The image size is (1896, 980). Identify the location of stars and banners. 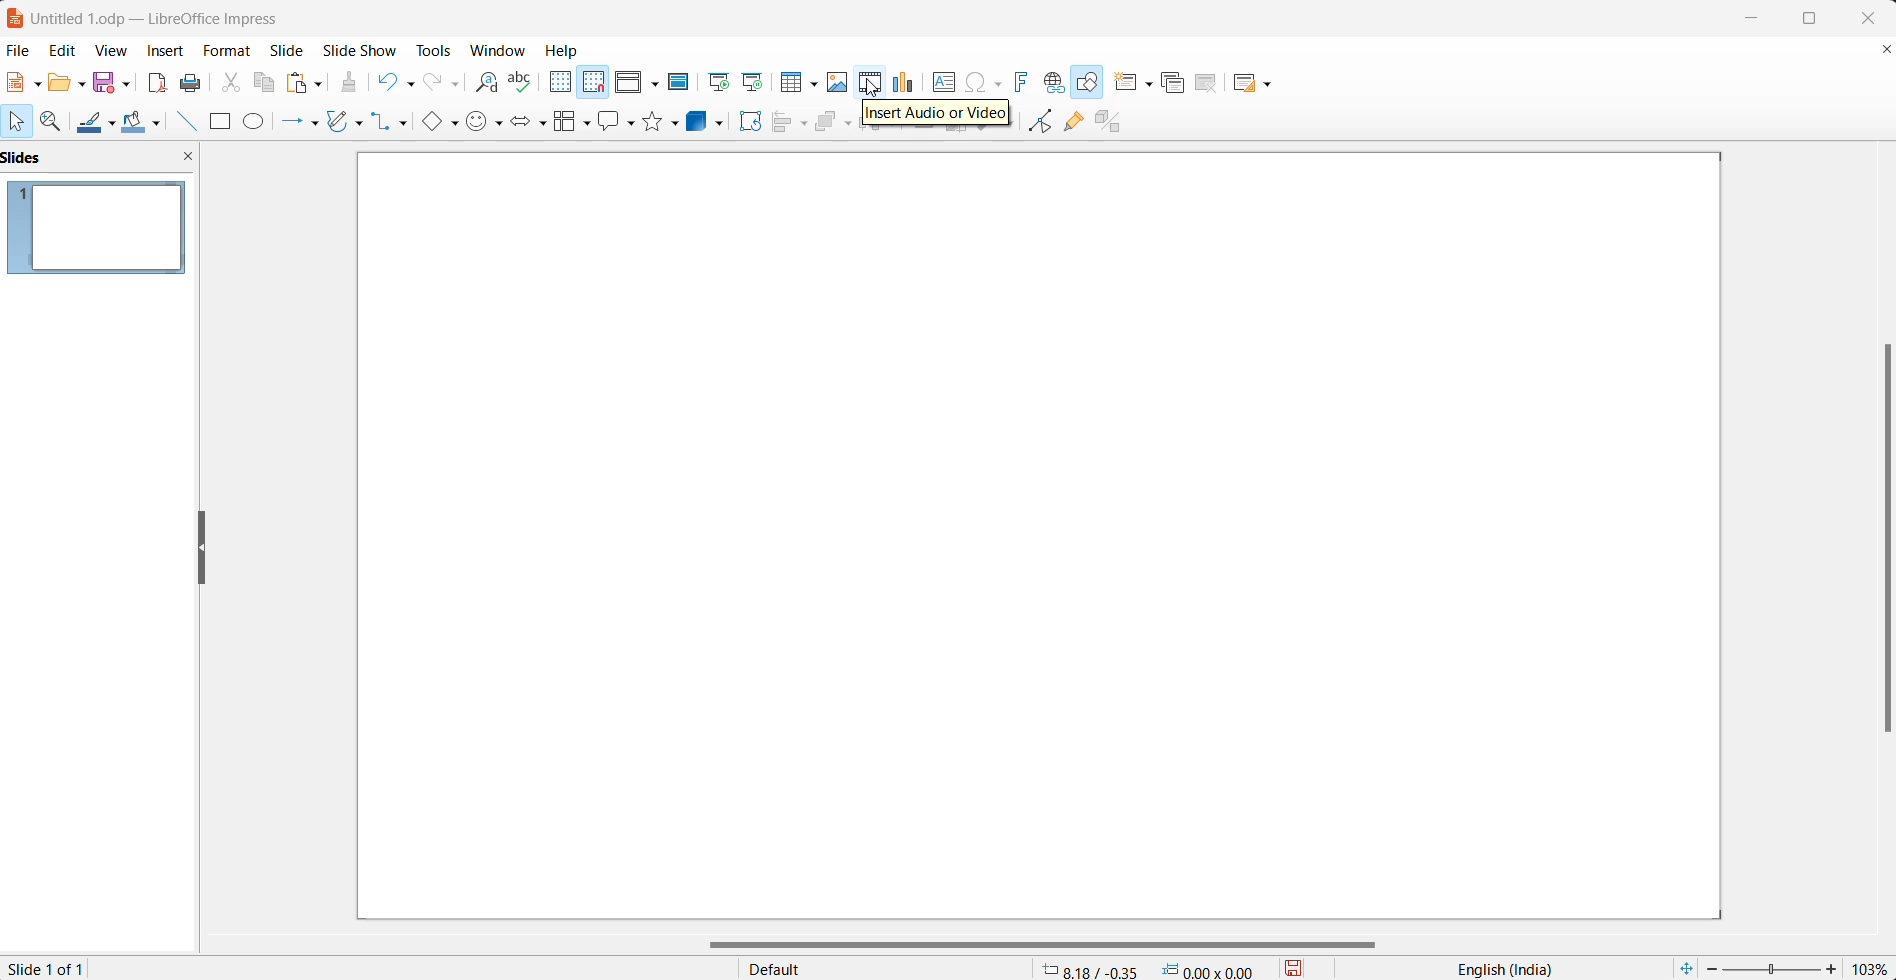
(652, 121).